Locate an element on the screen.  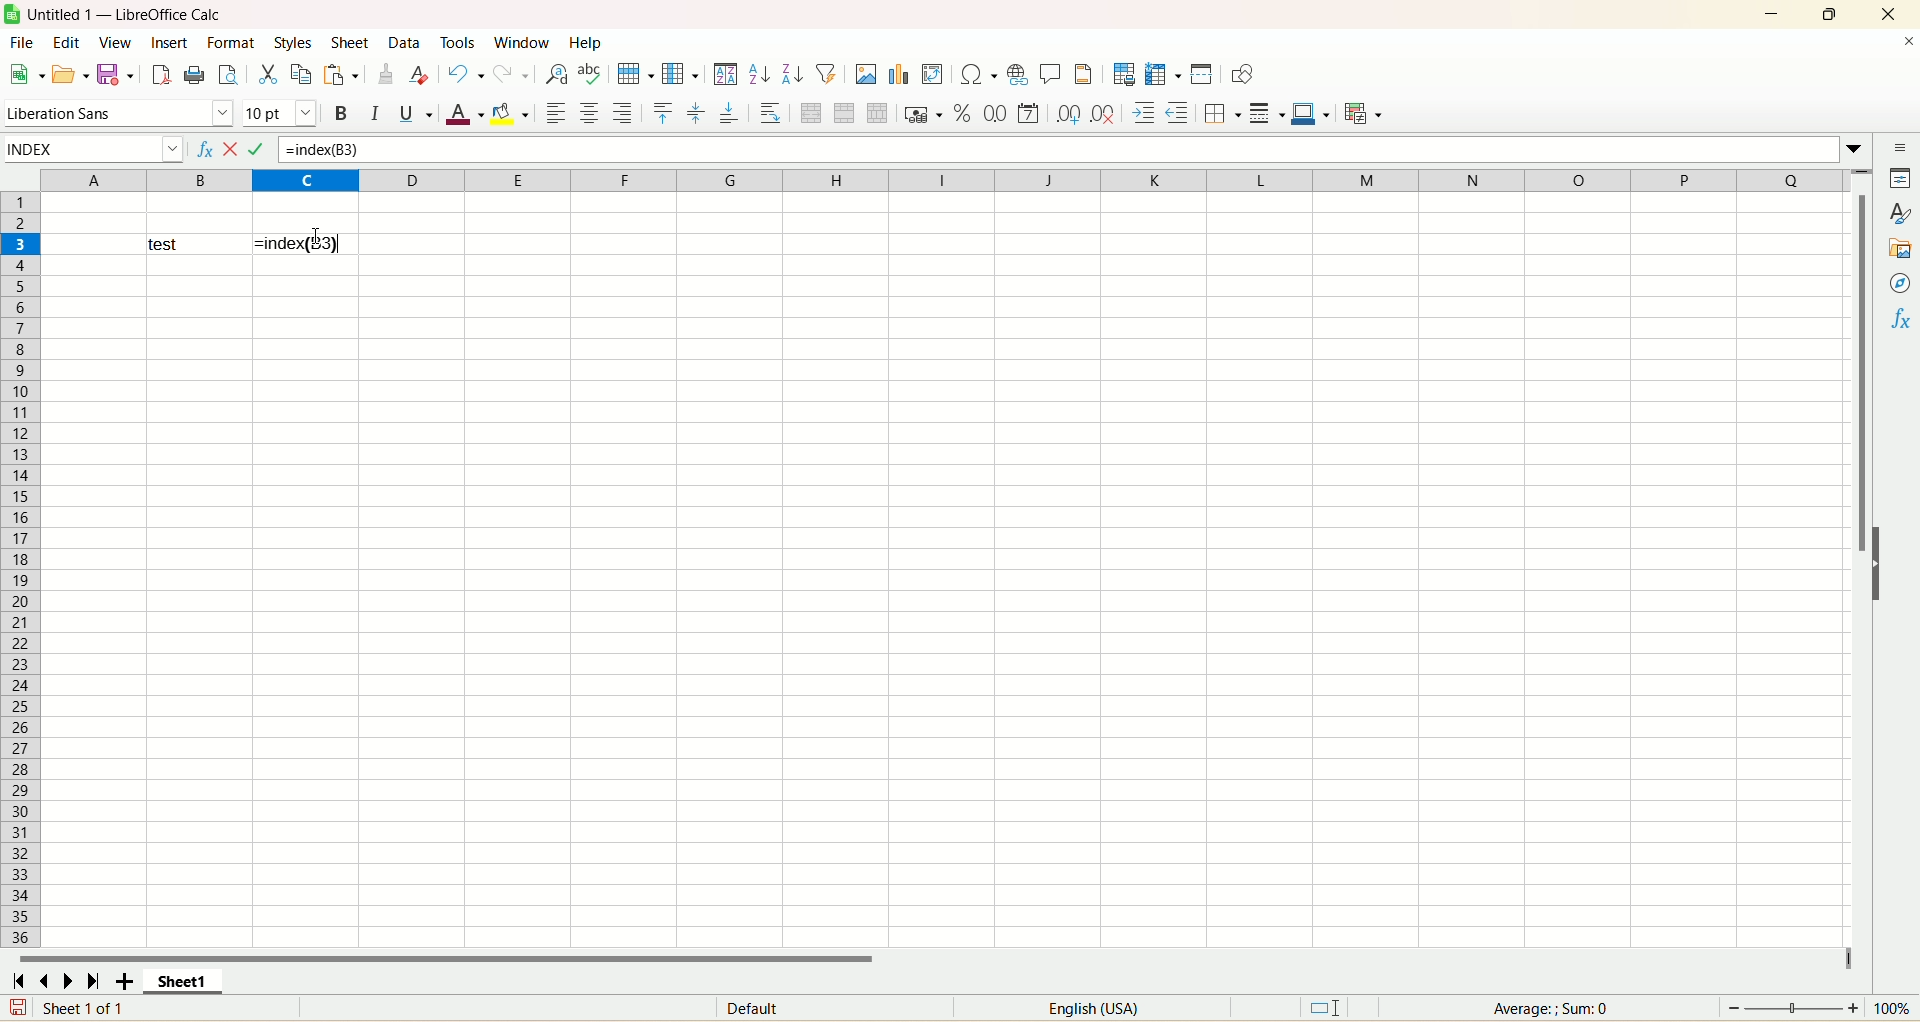
next sheet is located at coordinates (68, 980).